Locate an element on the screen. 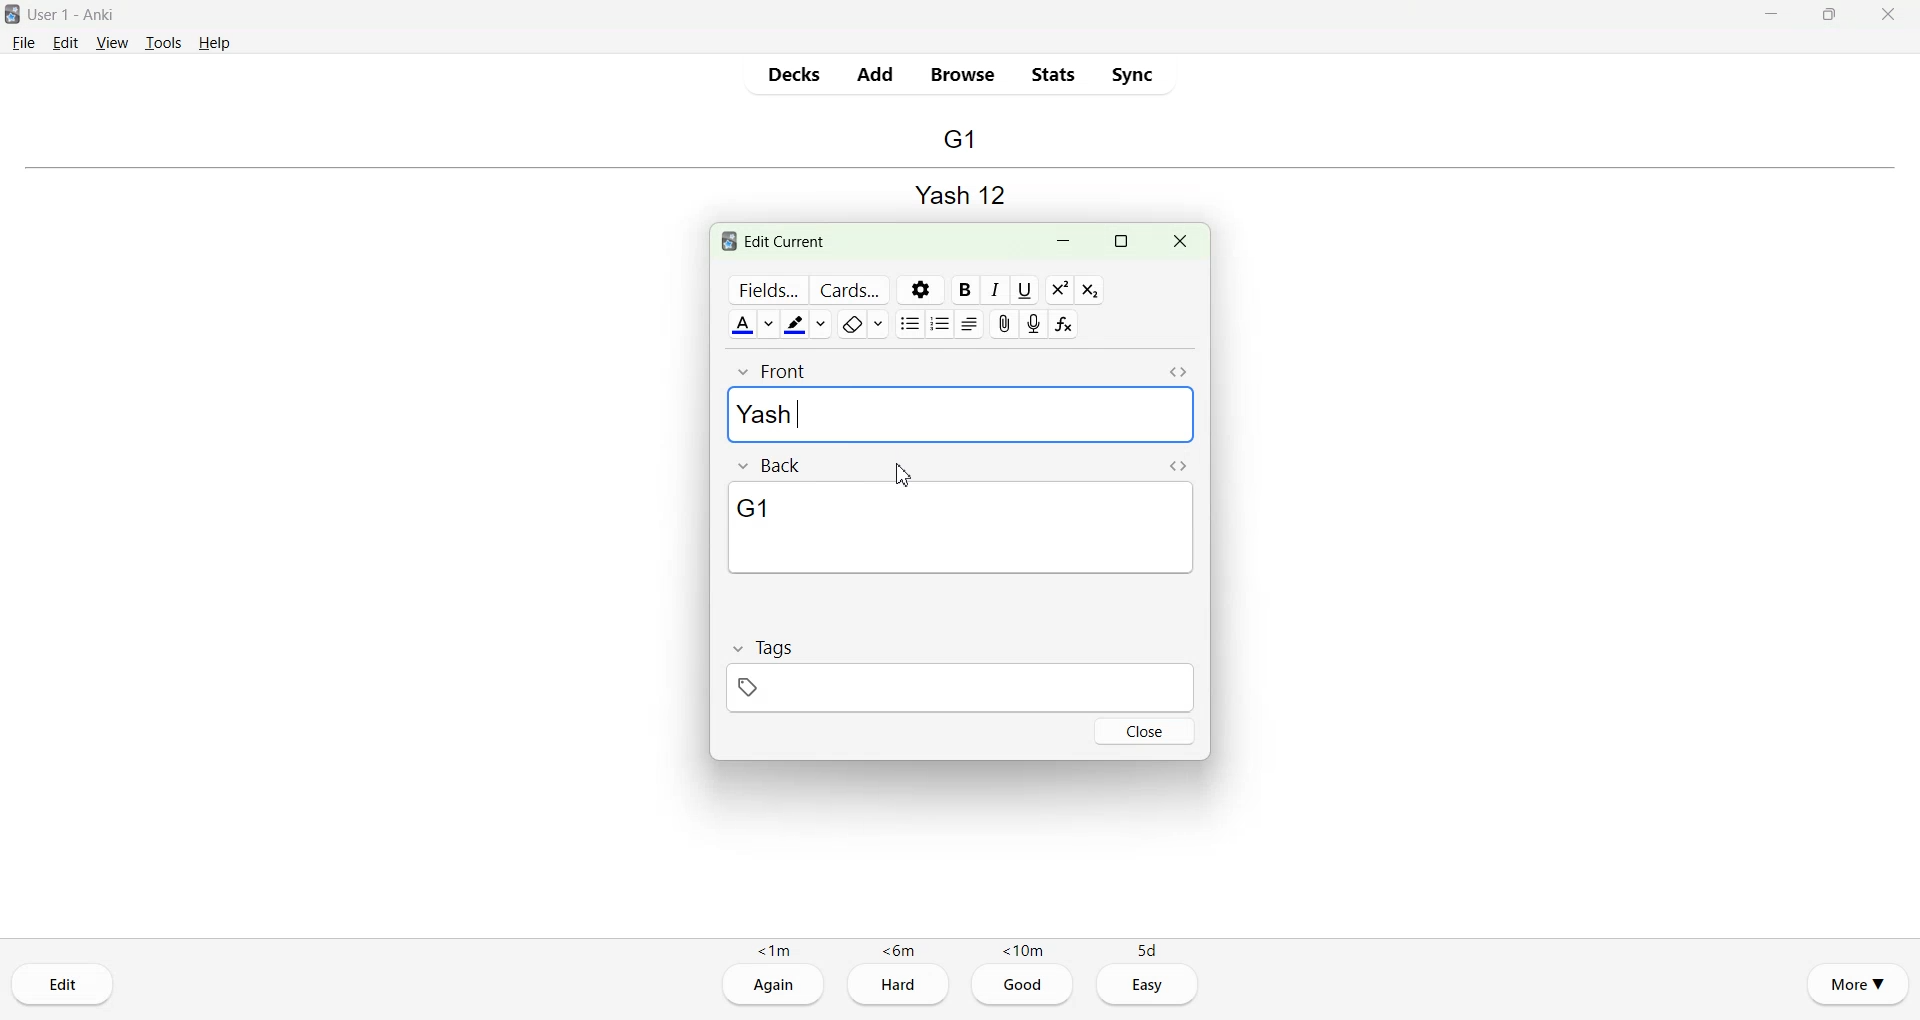 The image size is (1920, 1020). Decks is located at coordinates (795, 74).